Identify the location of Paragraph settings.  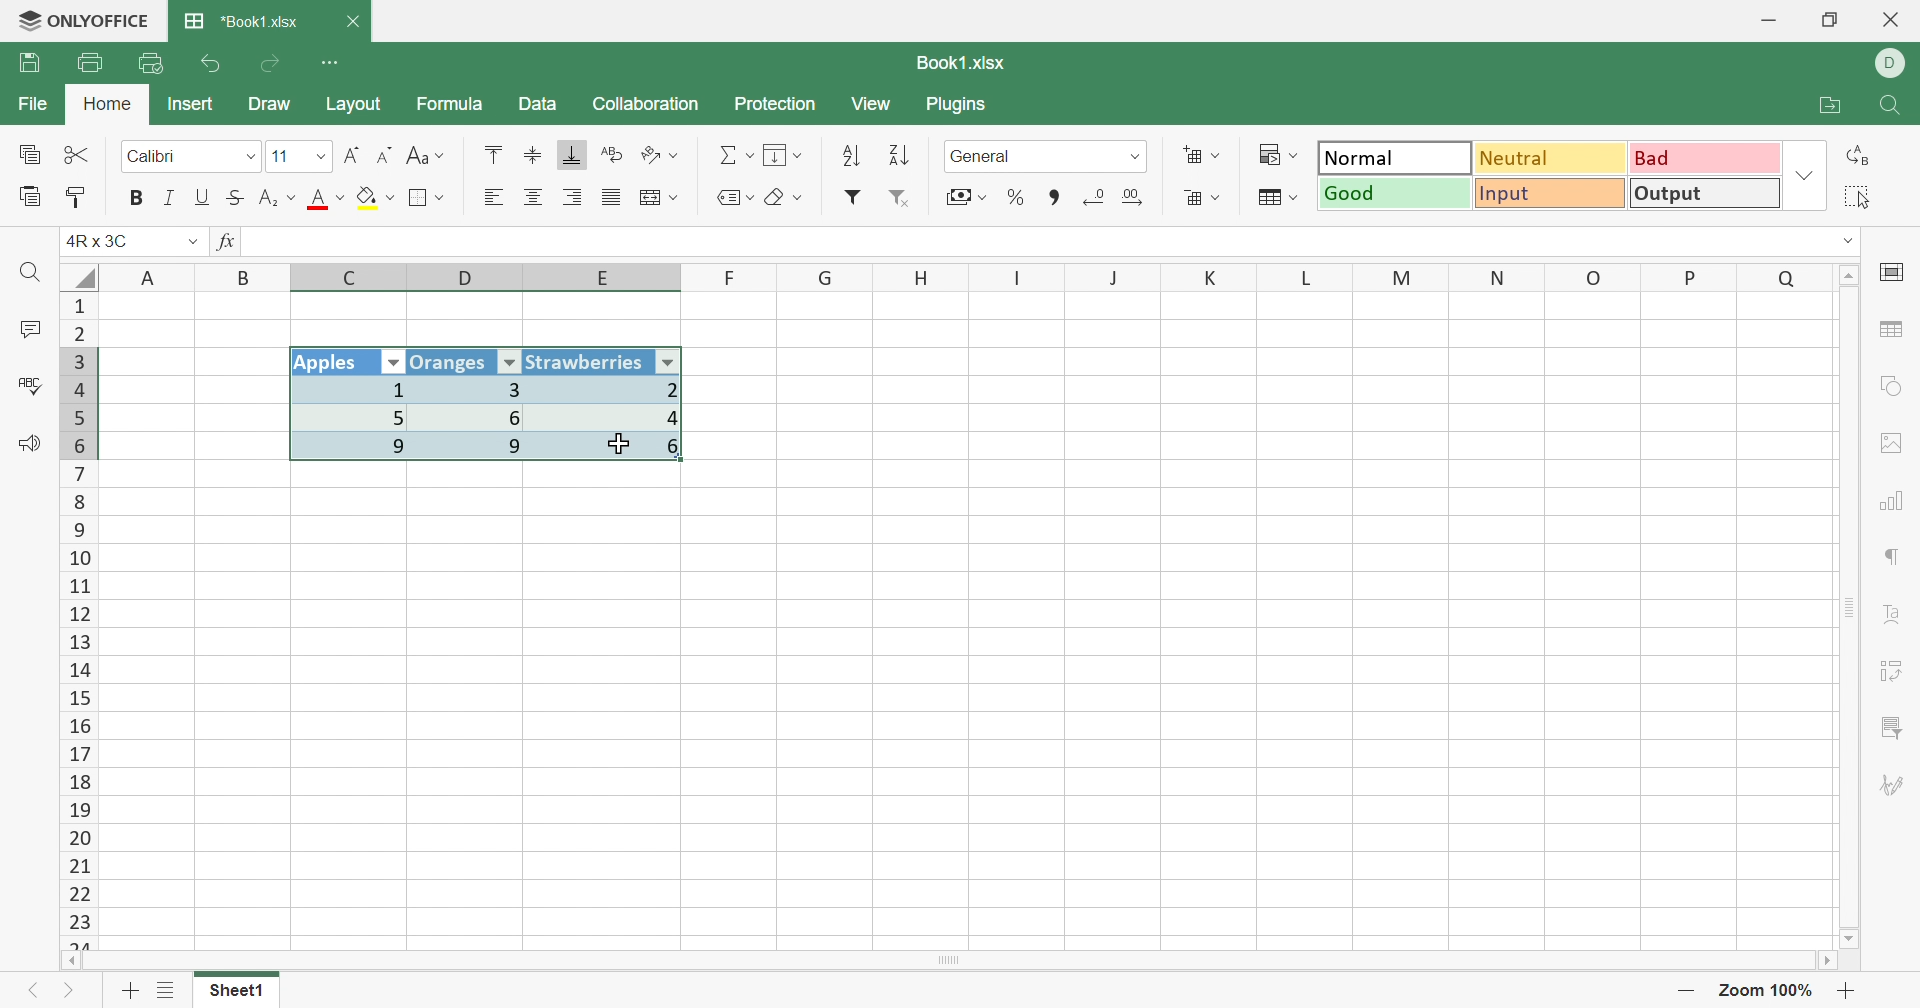
(1895, 560).